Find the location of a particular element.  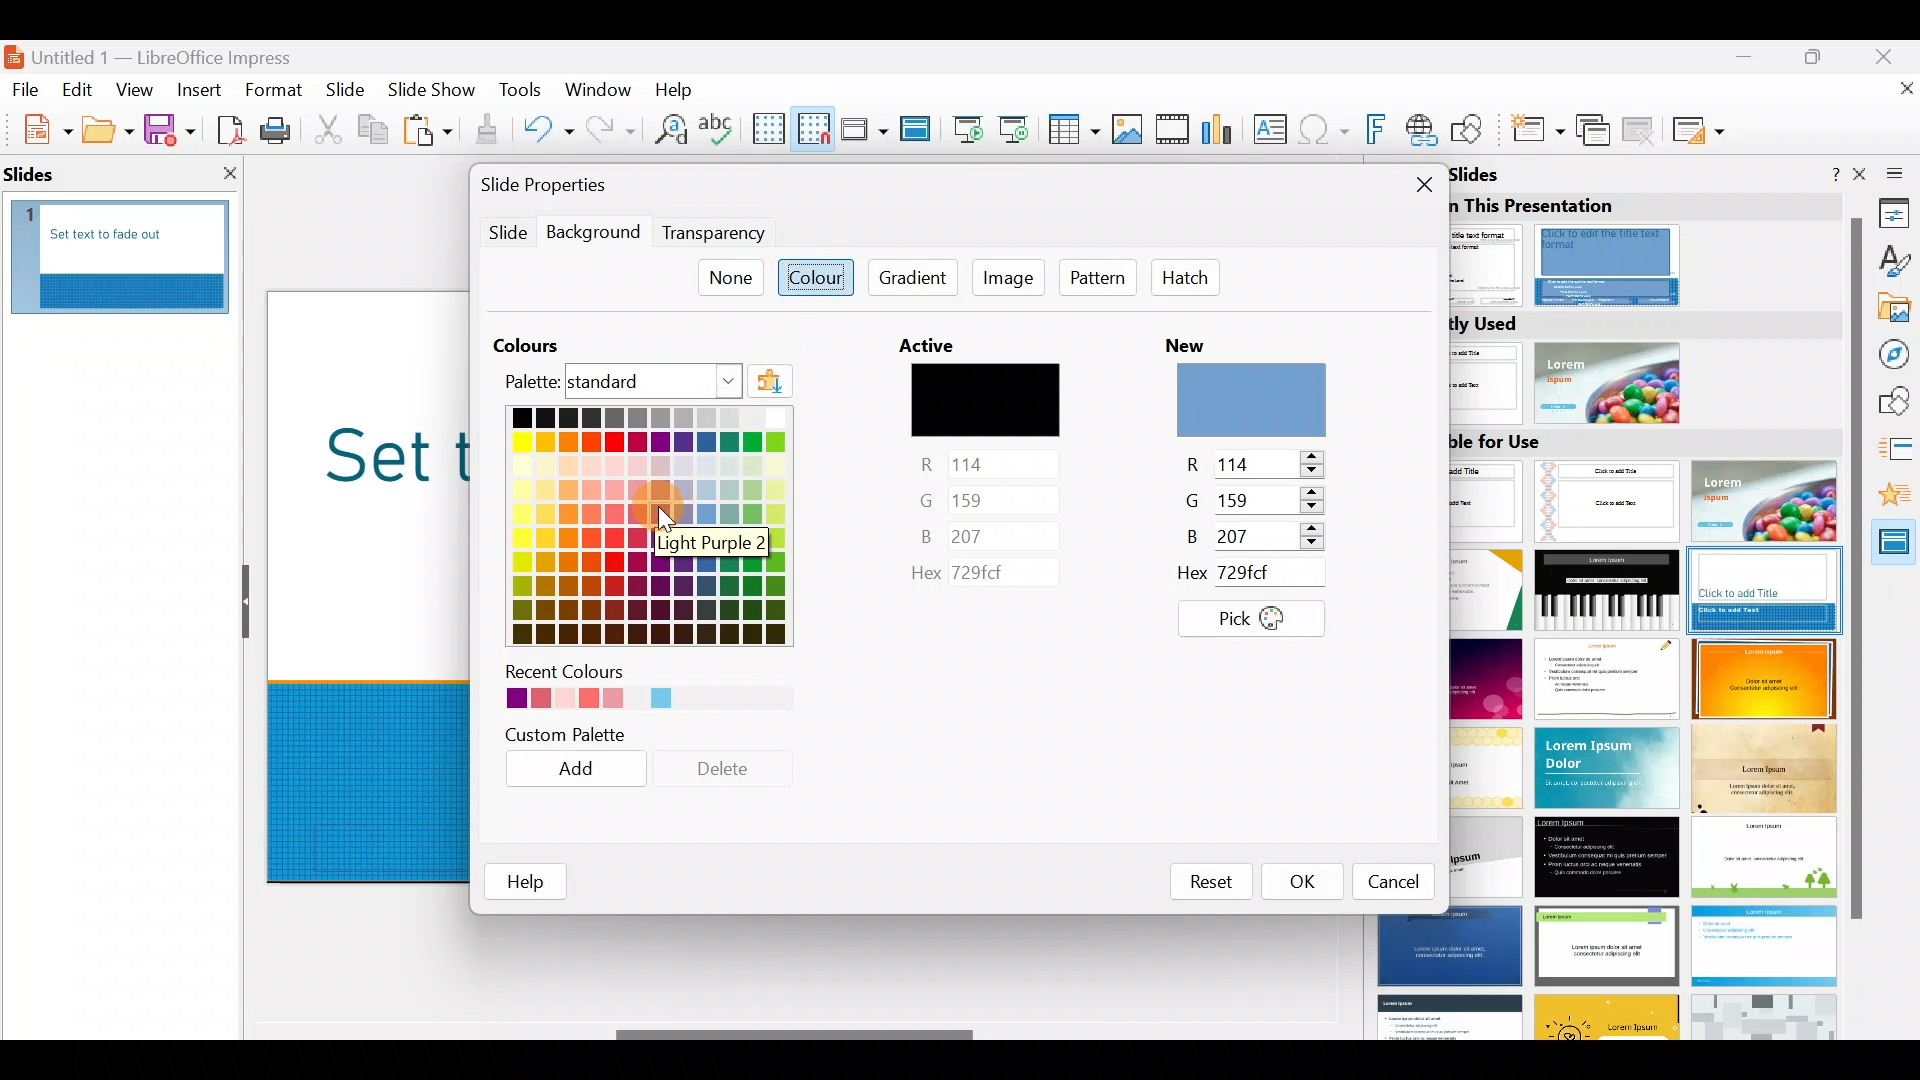

Active colours code is located at coordinates (976, 576).